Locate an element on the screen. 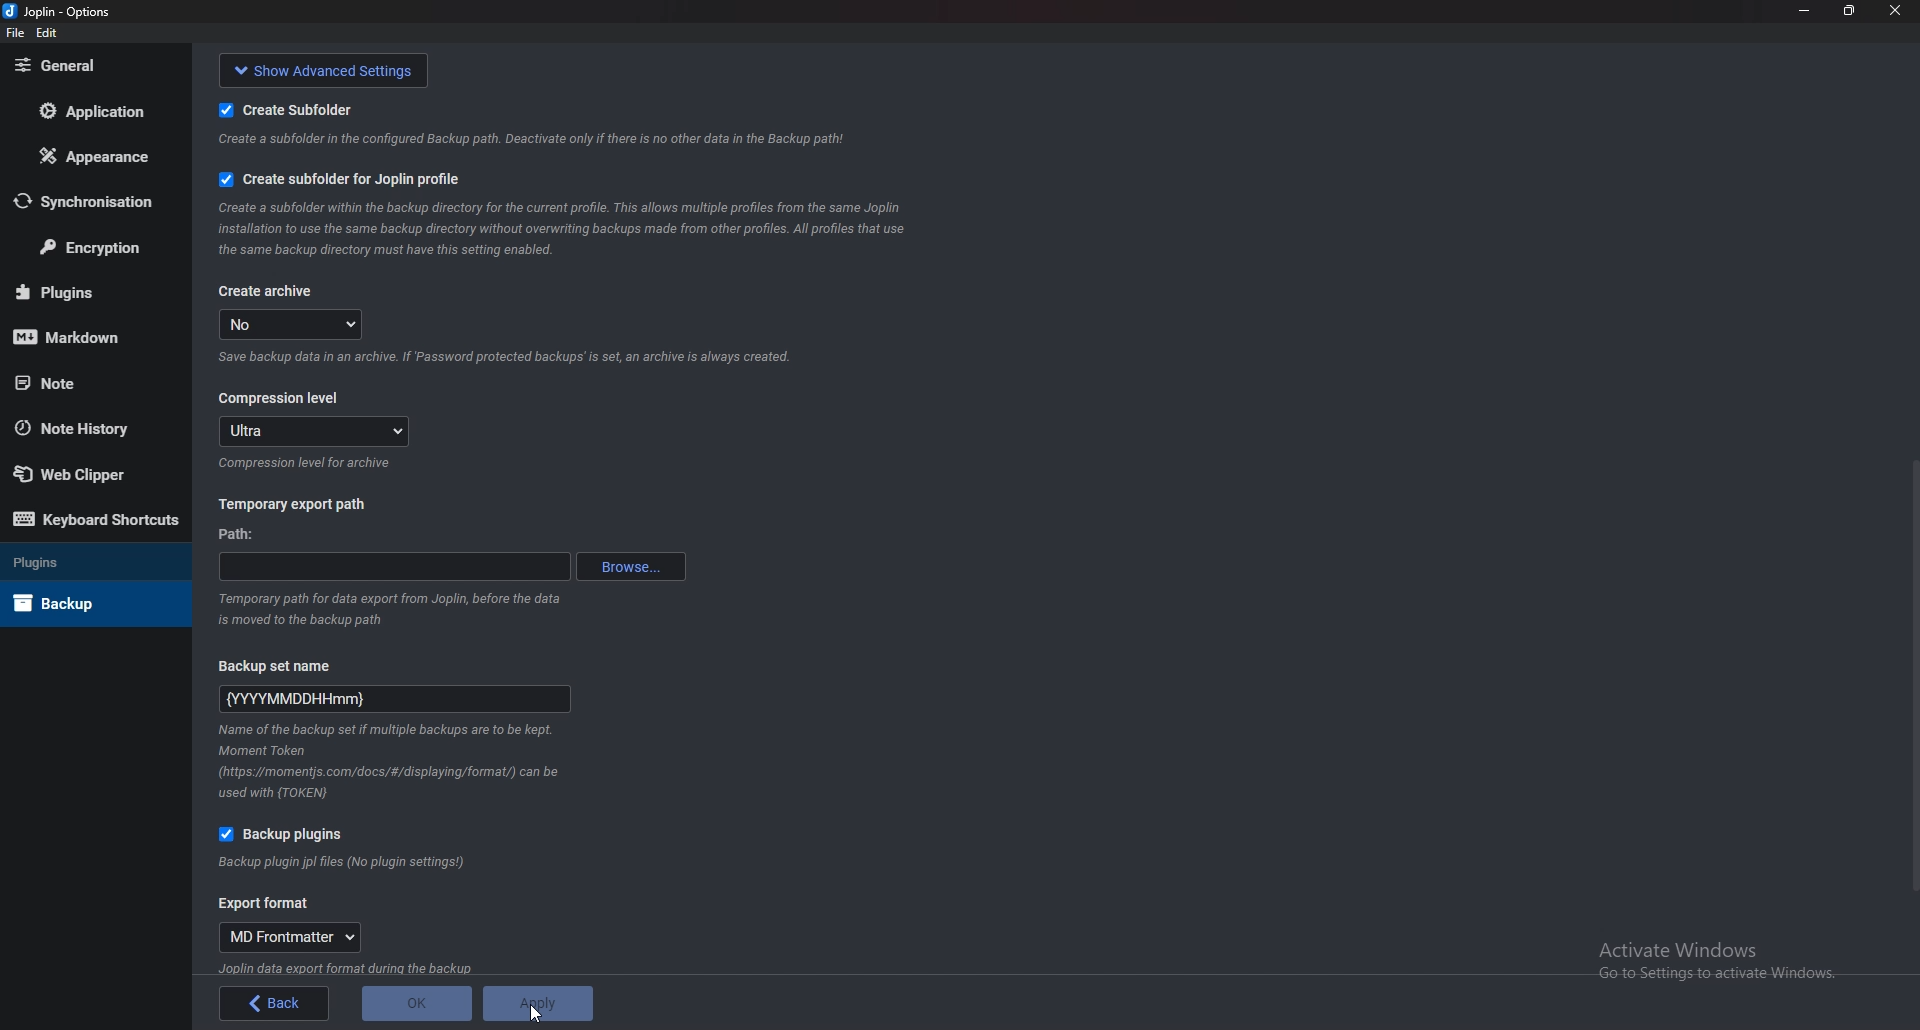  back is located at coordinates (280, 1001).